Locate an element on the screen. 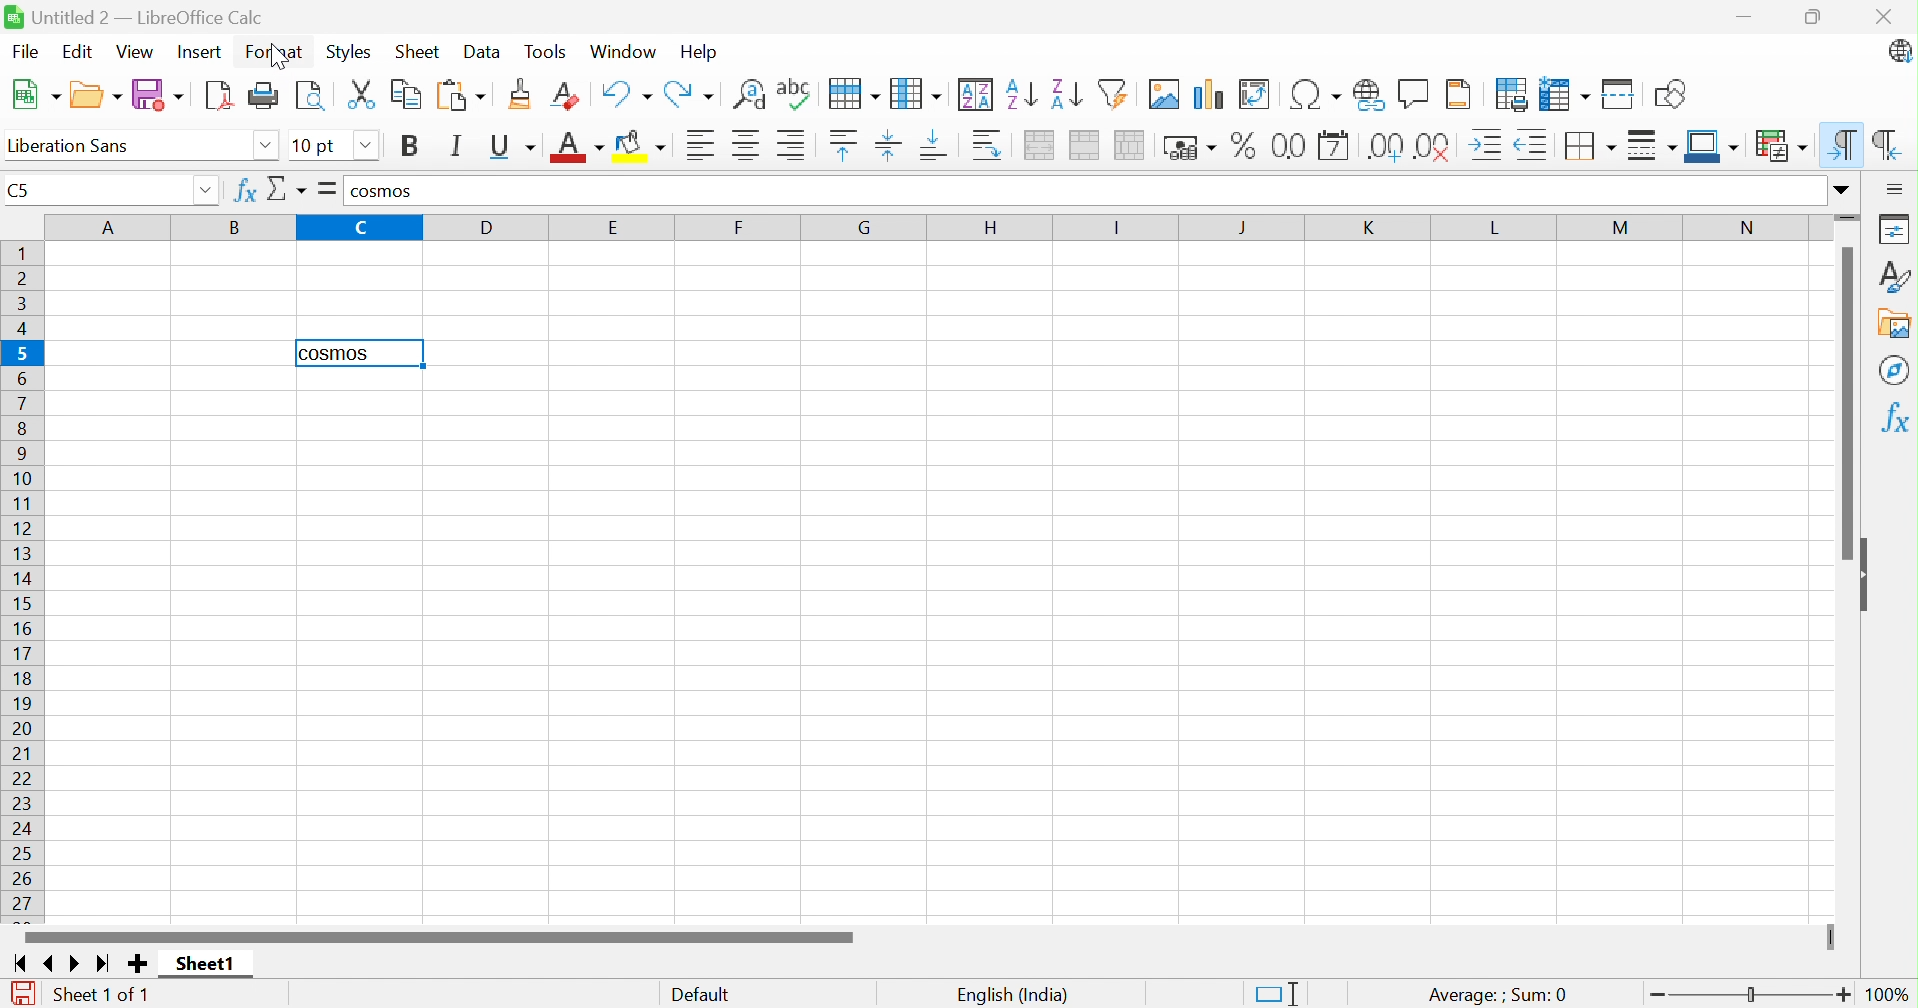 The height and width of the screenshot is (1008, 1918). Miniimize is located at coordinates (1746, 18).